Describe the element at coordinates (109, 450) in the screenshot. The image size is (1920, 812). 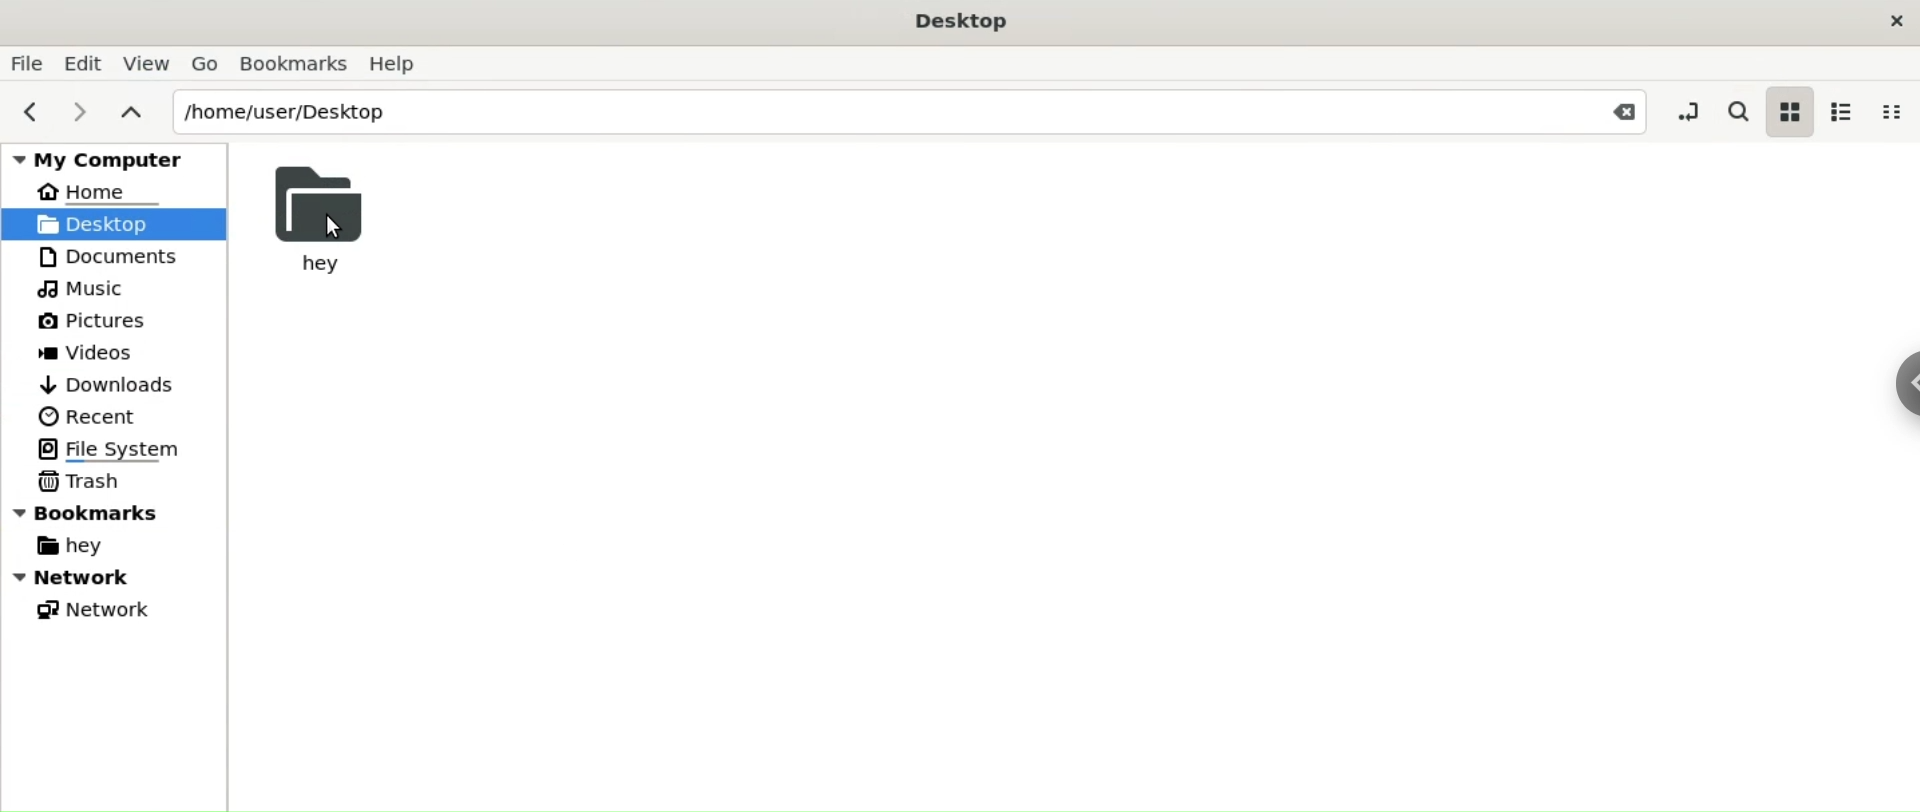
I see `File System` at that location.